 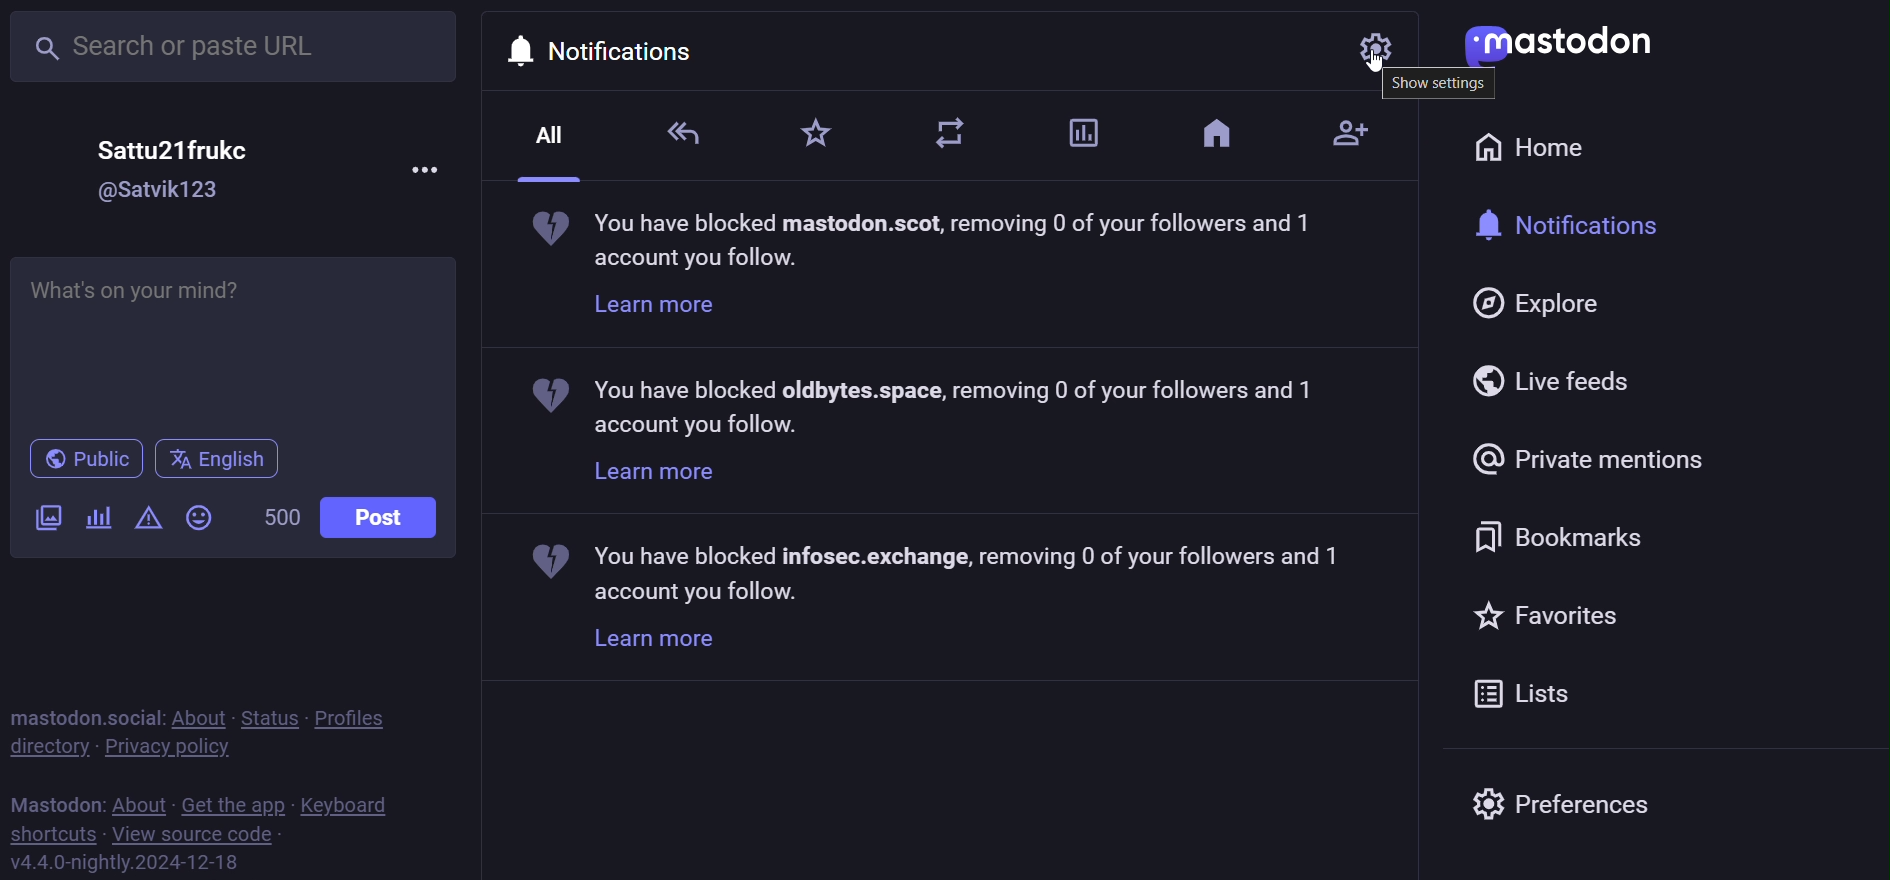 What do you see at coordinates (195, 835) in the screenshot?
I see `view source code` at bounding box center [195, 835].